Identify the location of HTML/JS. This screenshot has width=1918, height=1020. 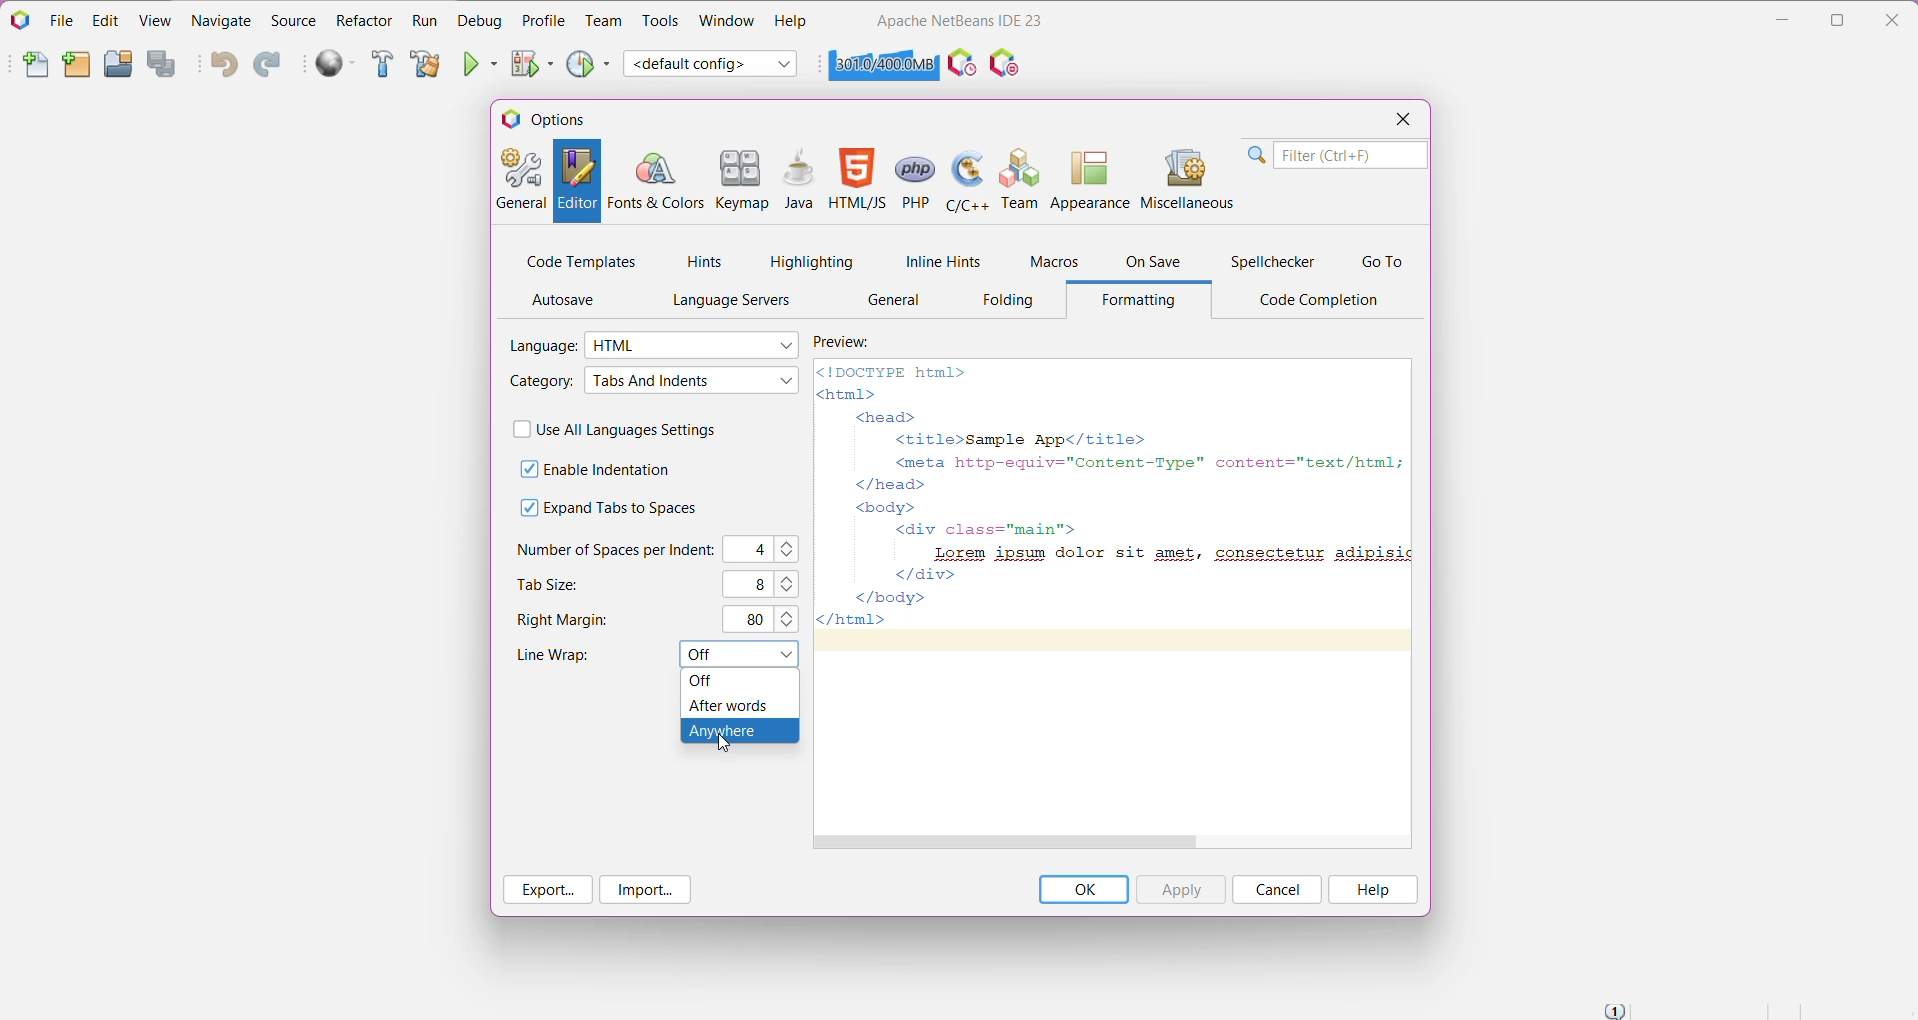
(858, 181).